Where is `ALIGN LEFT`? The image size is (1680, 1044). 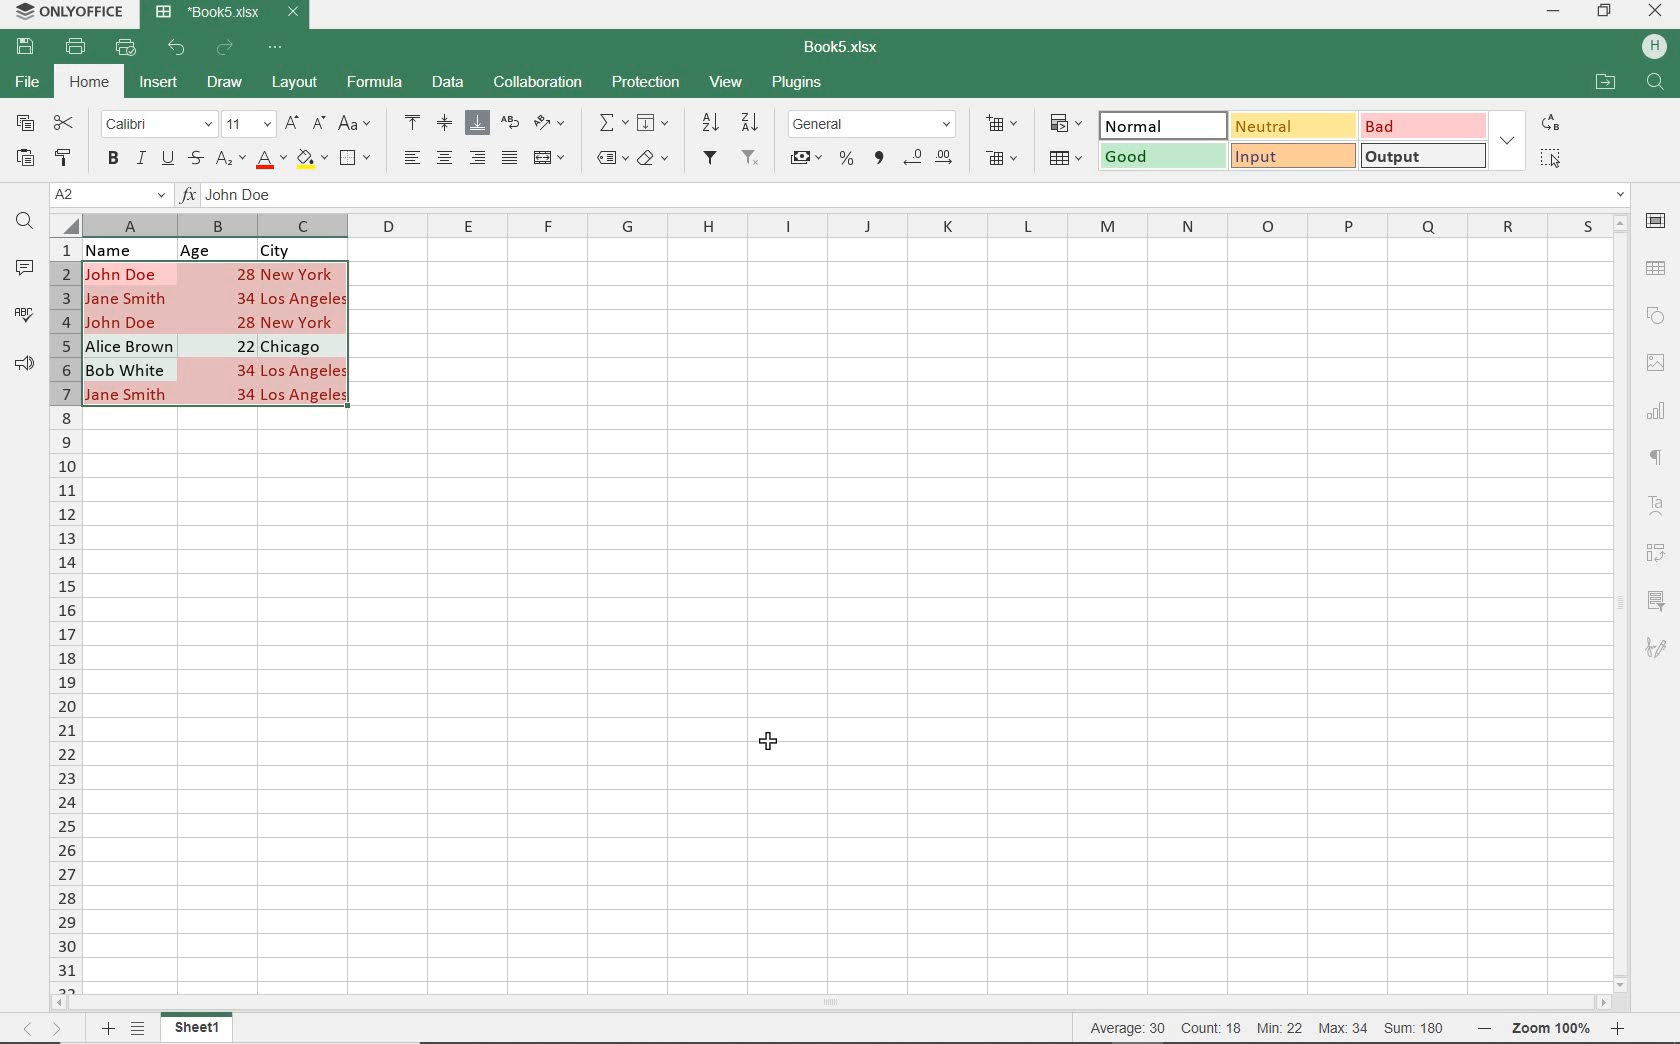 ALIGN LEFT is located at coordinates (410, 159).